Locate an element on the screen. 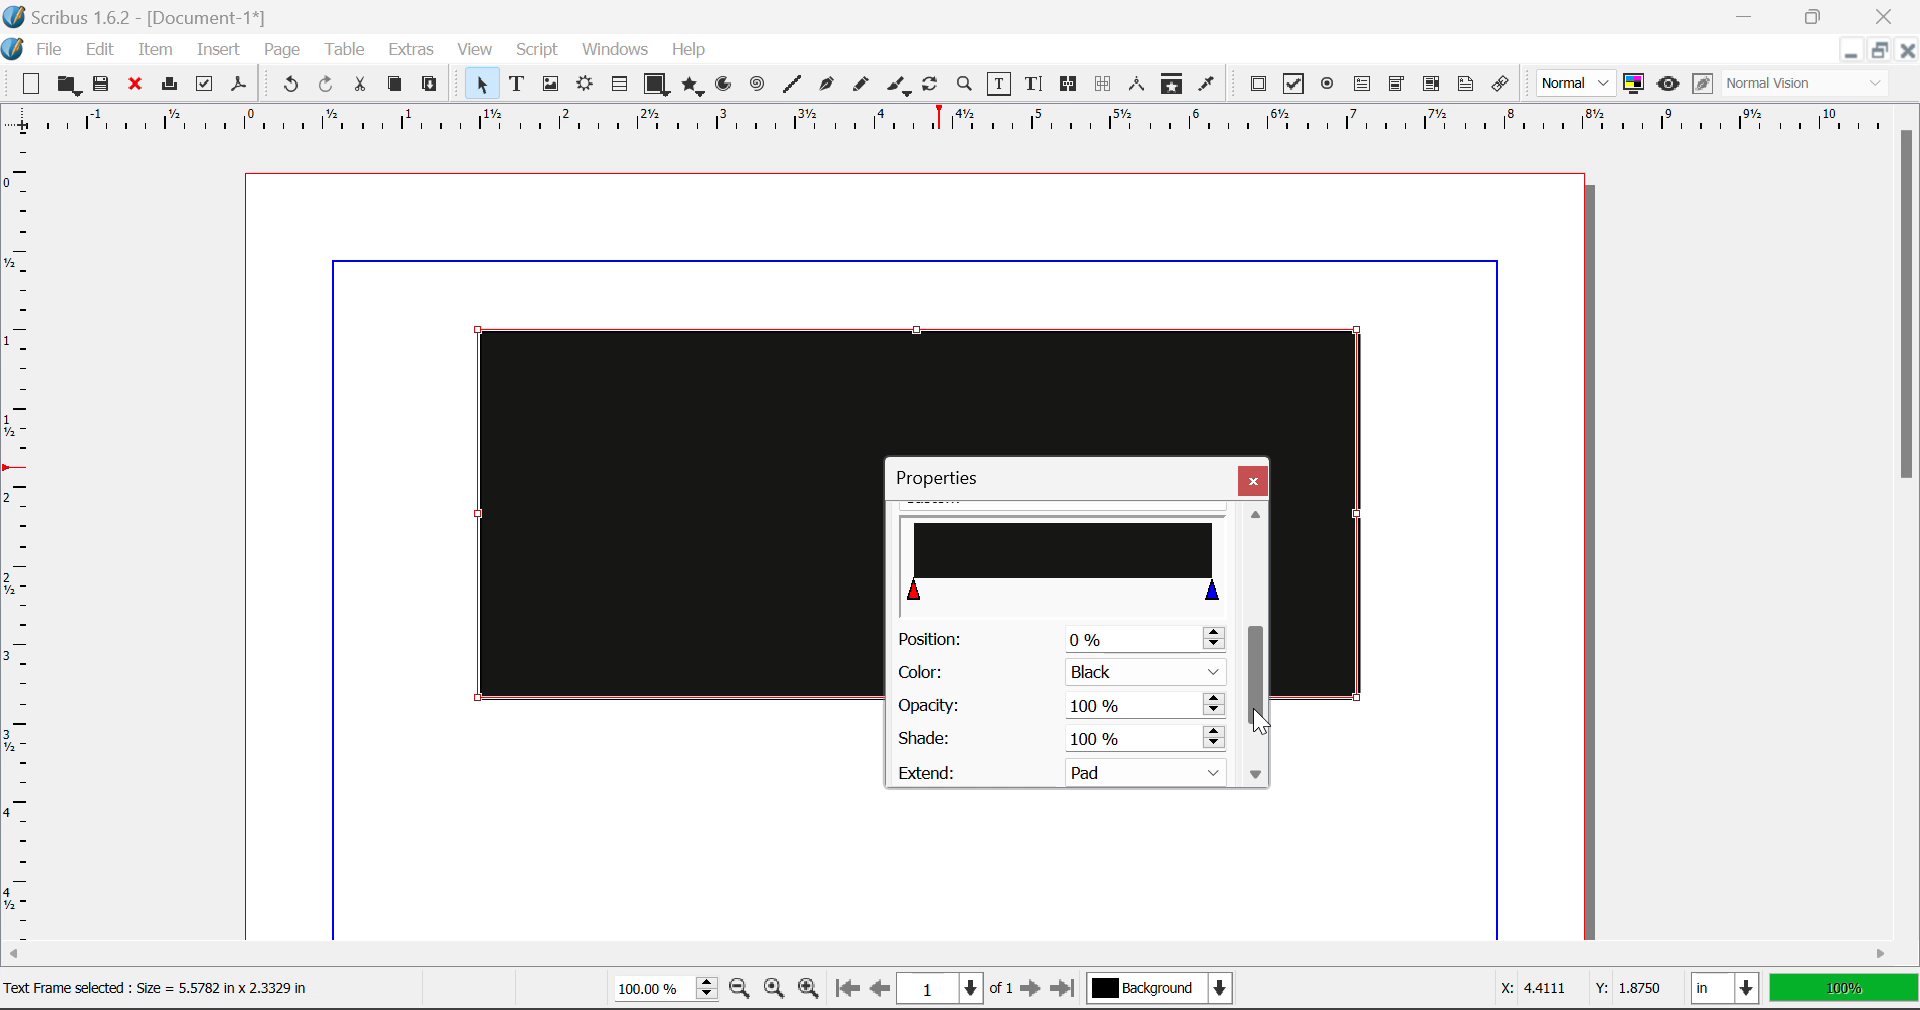 The image size is (1920, 1010). Open is located at coordinates (71, 87).